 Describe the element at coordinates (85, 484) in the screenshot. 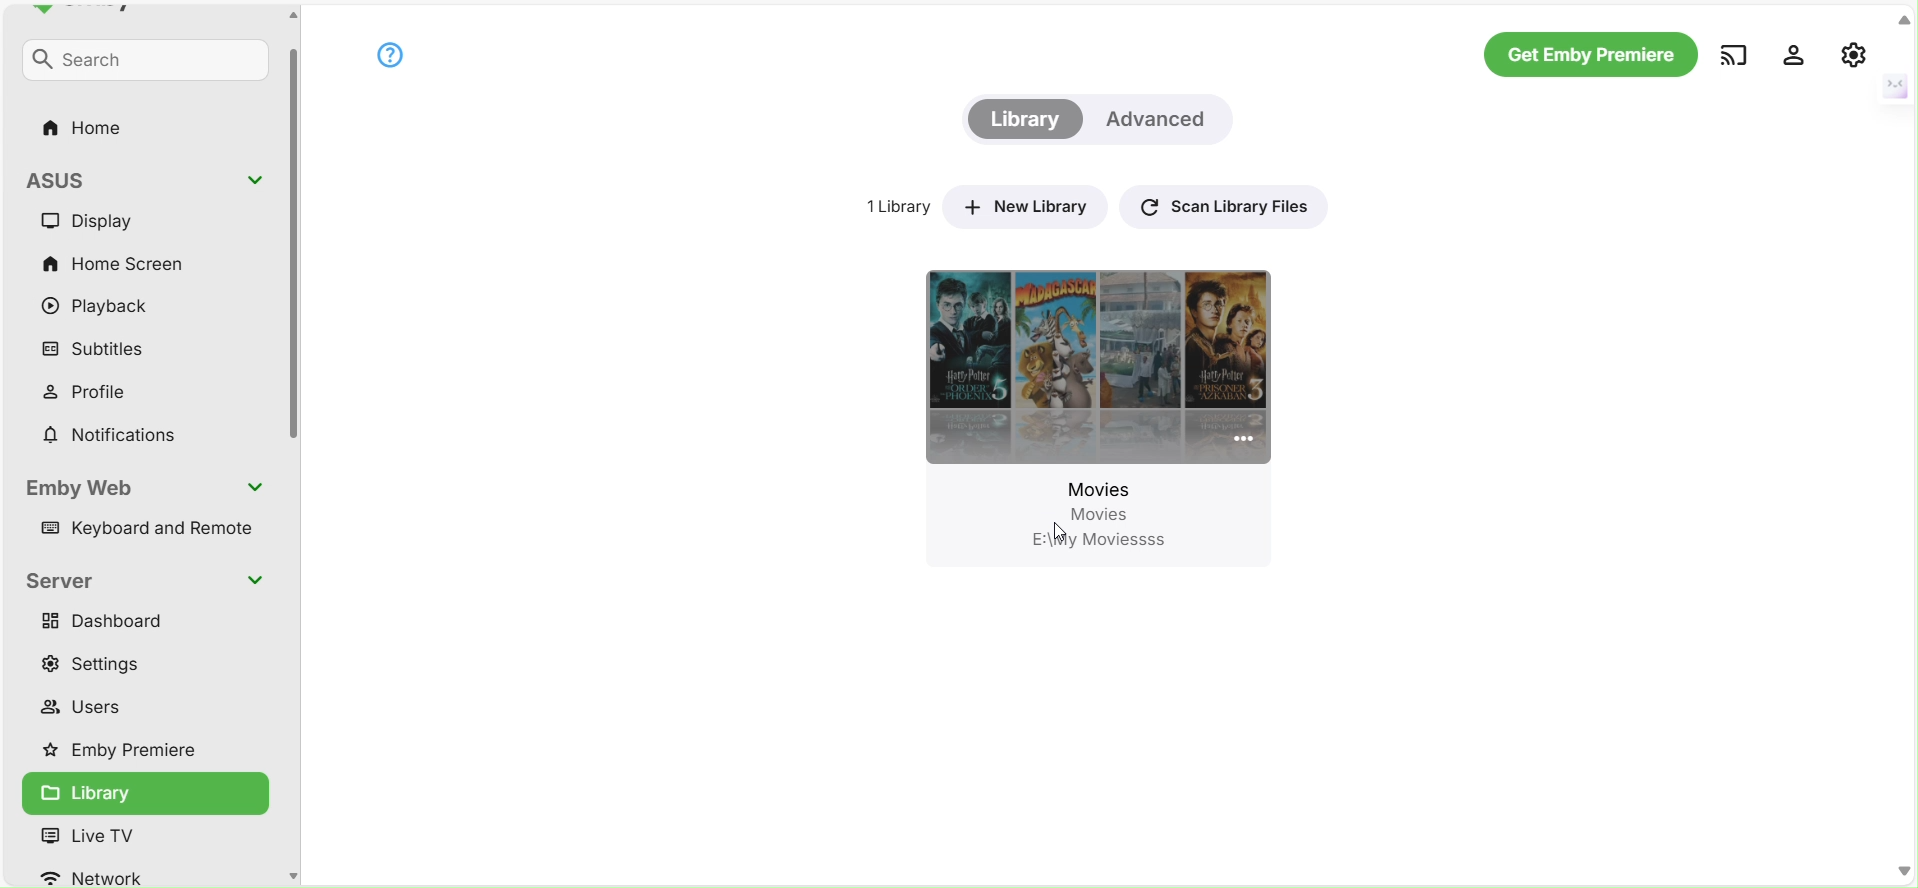

I see `Emby Web` at that location.